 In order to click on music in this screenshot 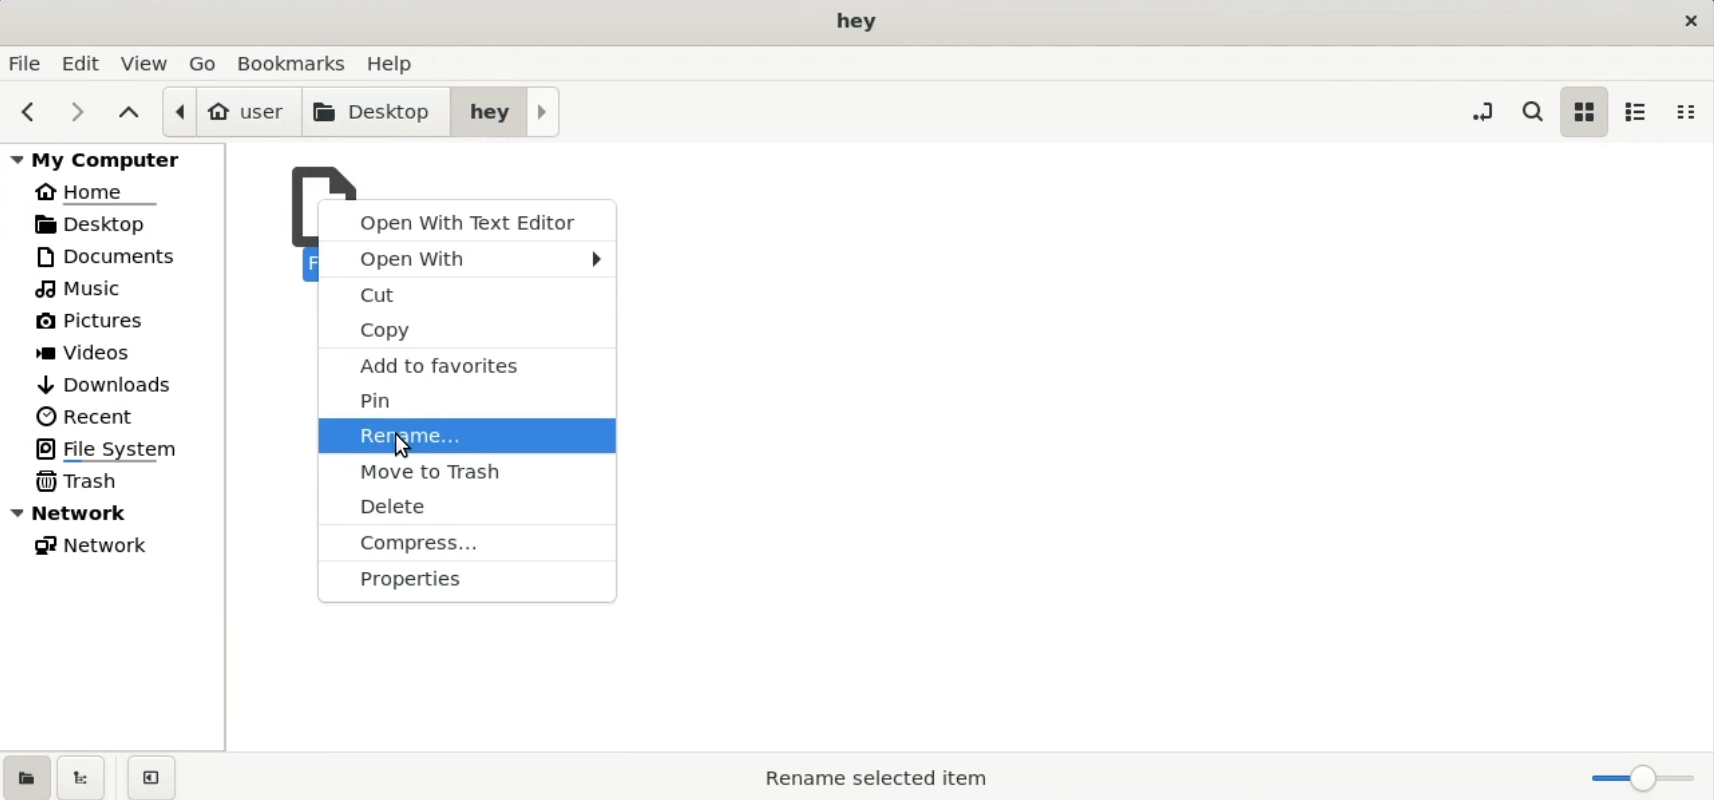, I will do `click(85, 290)`.